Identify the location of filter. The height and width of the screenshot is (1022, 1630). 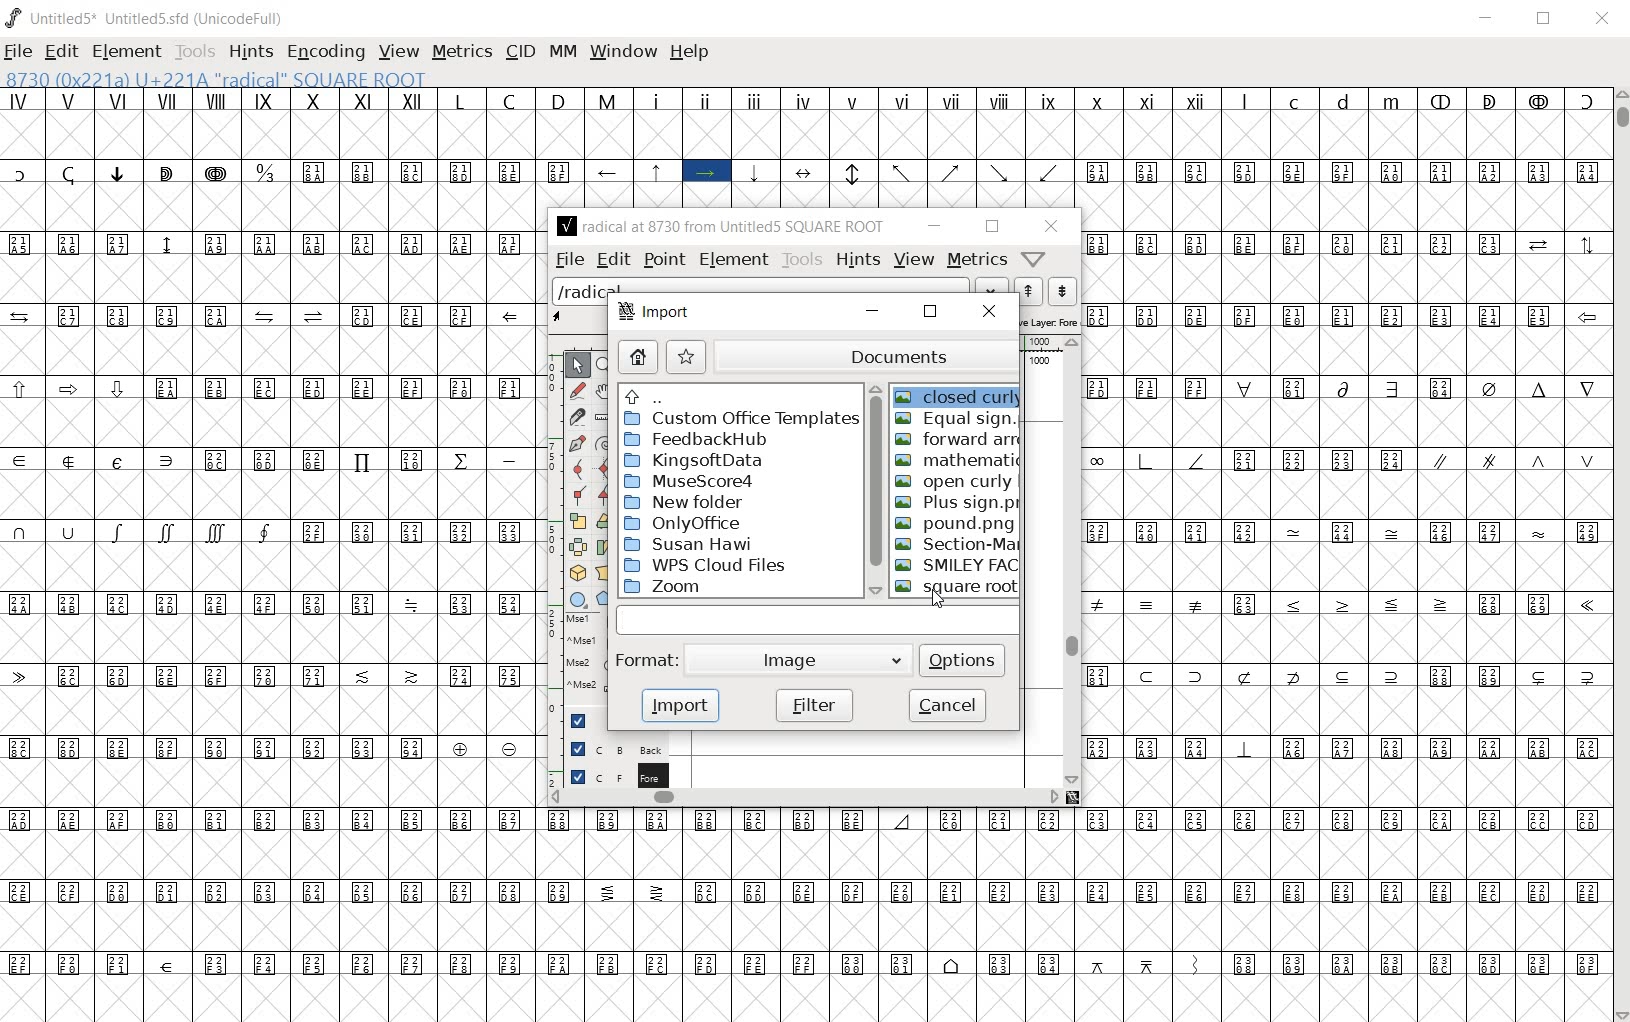
(816, 704).